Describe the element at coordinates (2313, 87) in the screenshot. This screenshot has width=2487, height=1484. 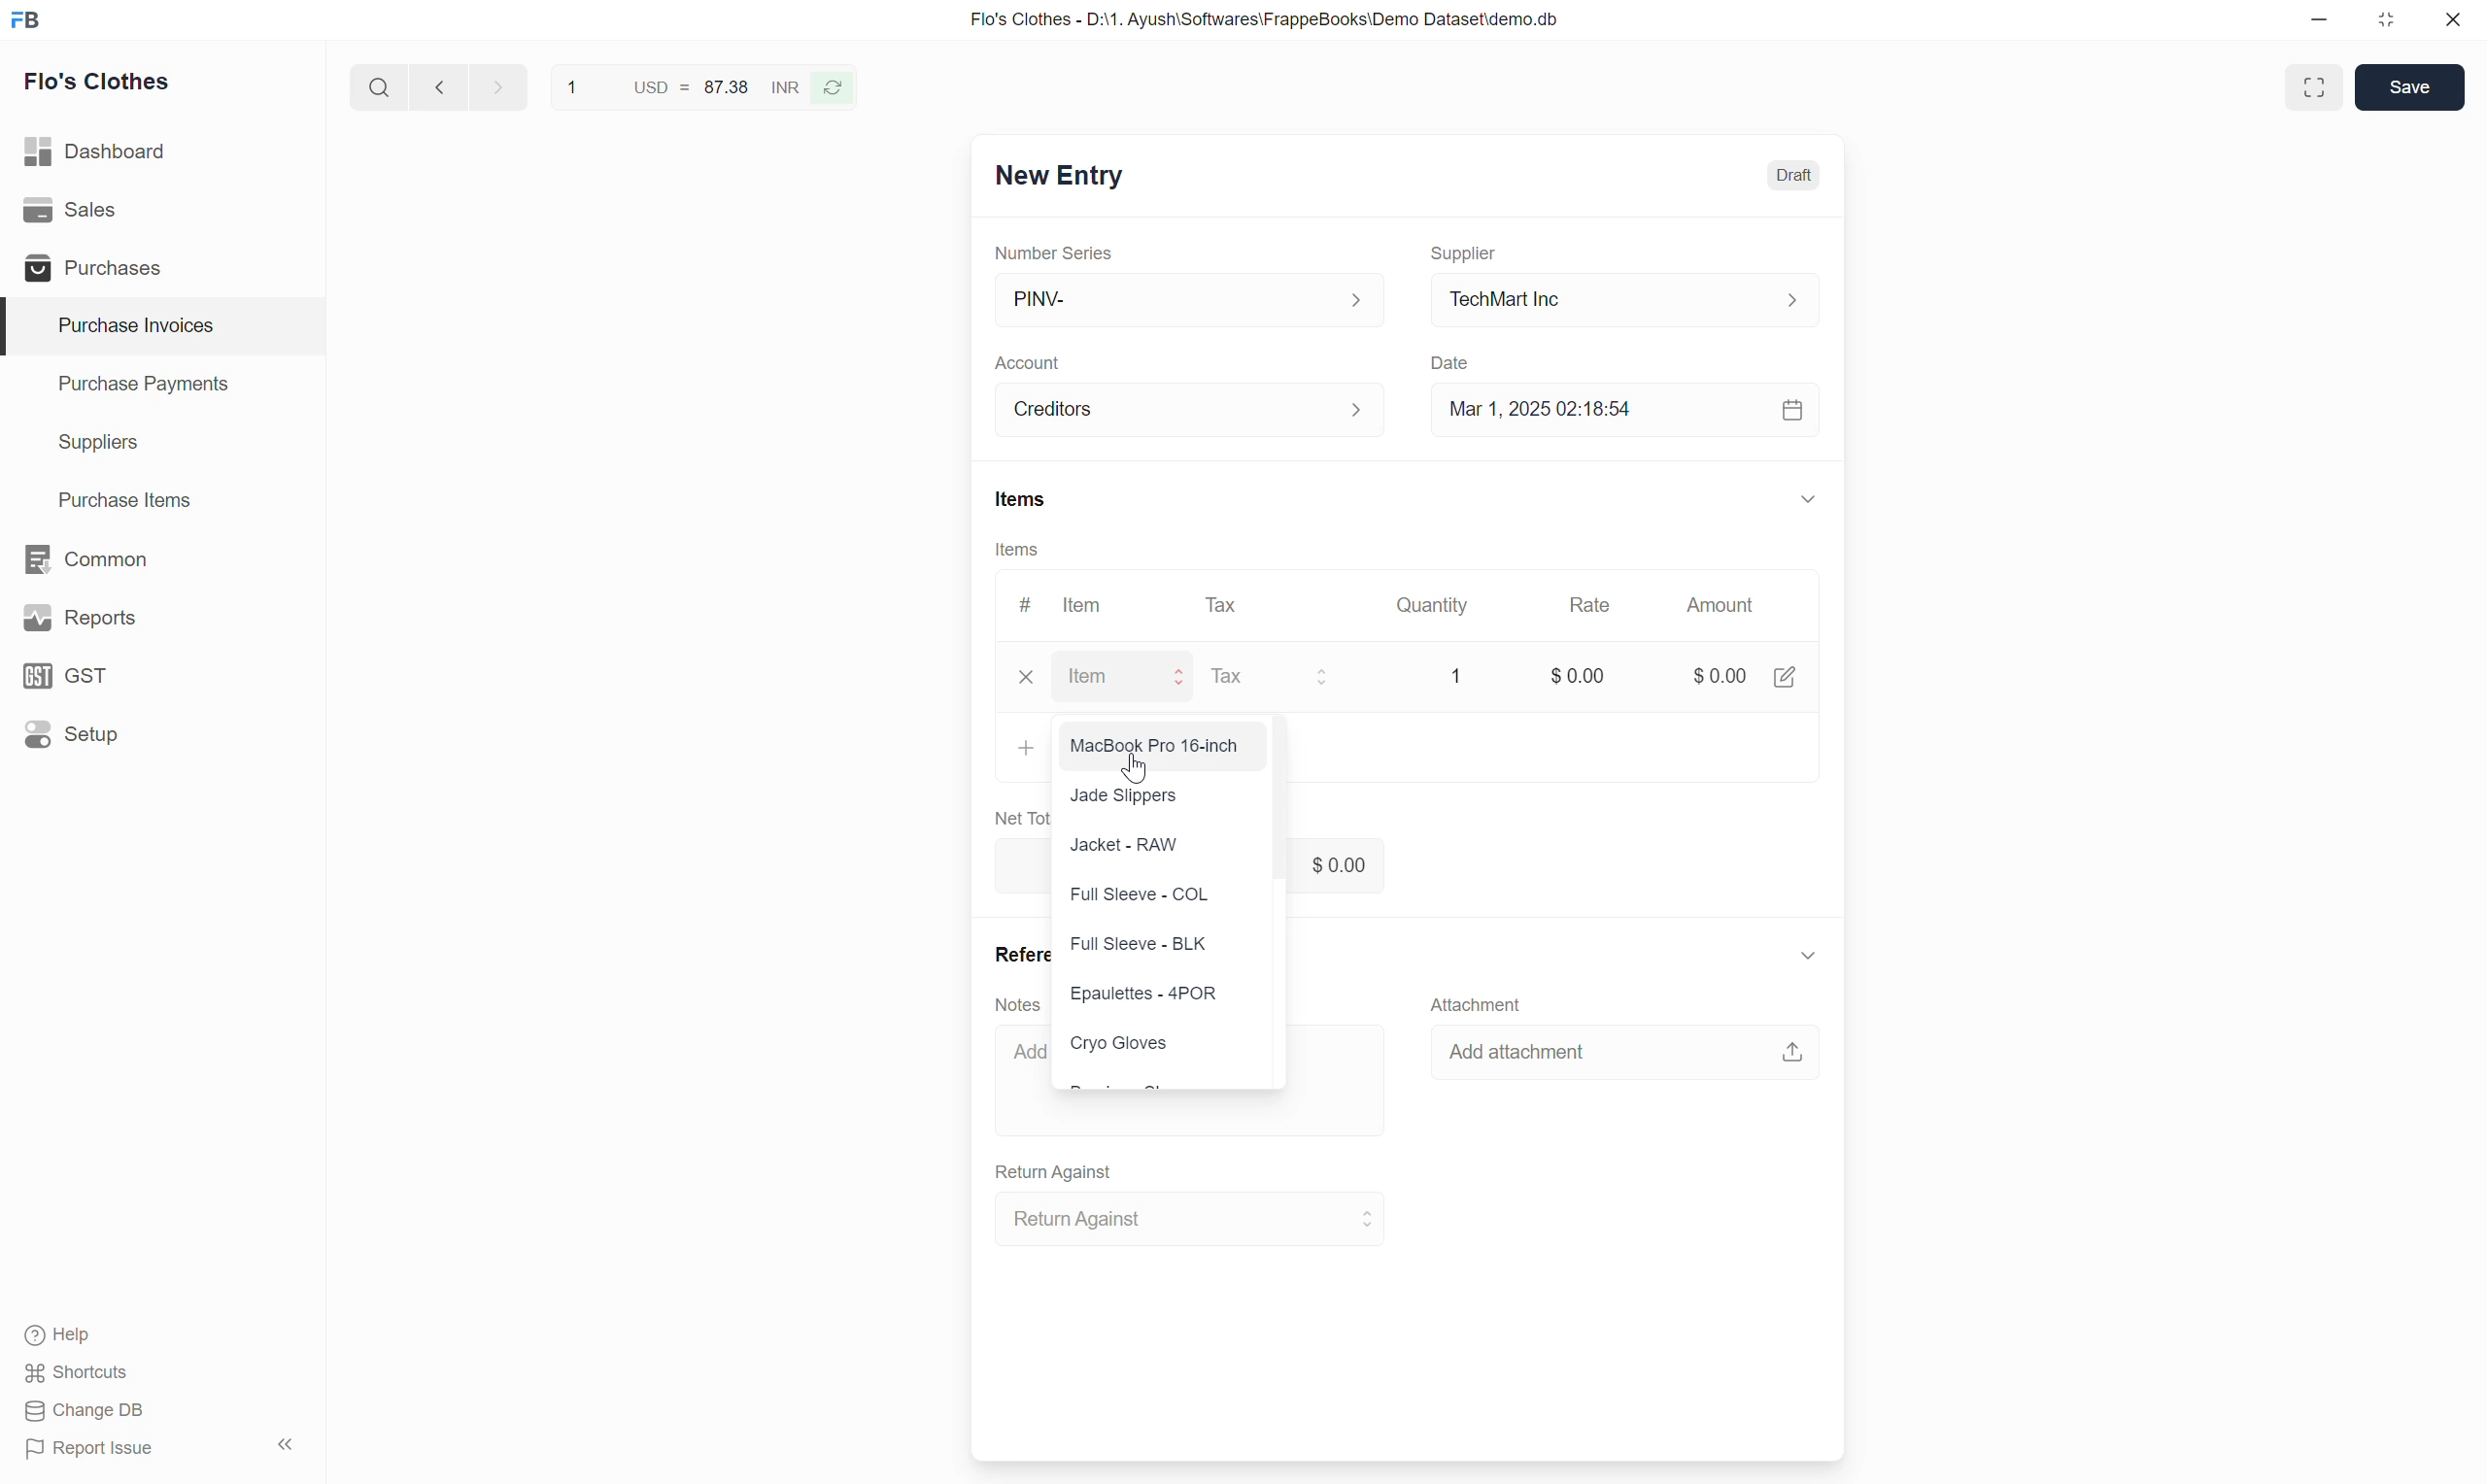
I see `Toggle between form and full width` at that location.